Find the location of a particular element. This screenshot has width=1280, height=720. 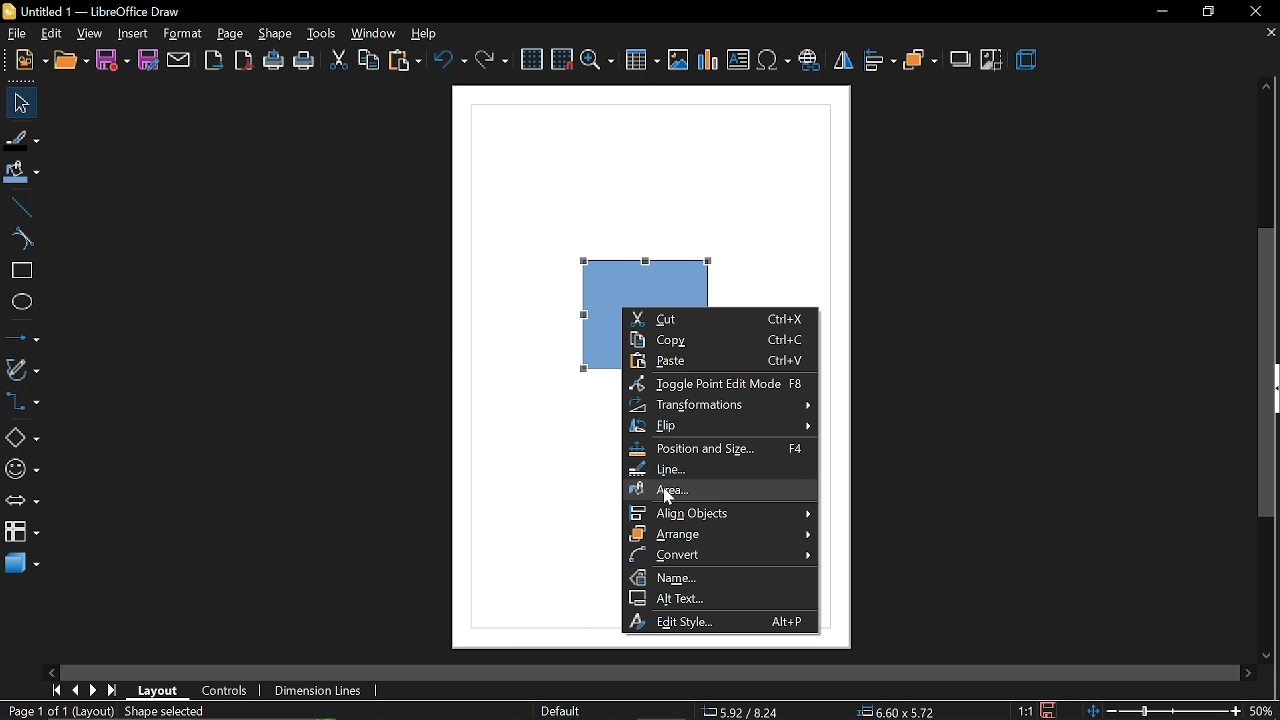

curve is located at coordinates (19, 240).